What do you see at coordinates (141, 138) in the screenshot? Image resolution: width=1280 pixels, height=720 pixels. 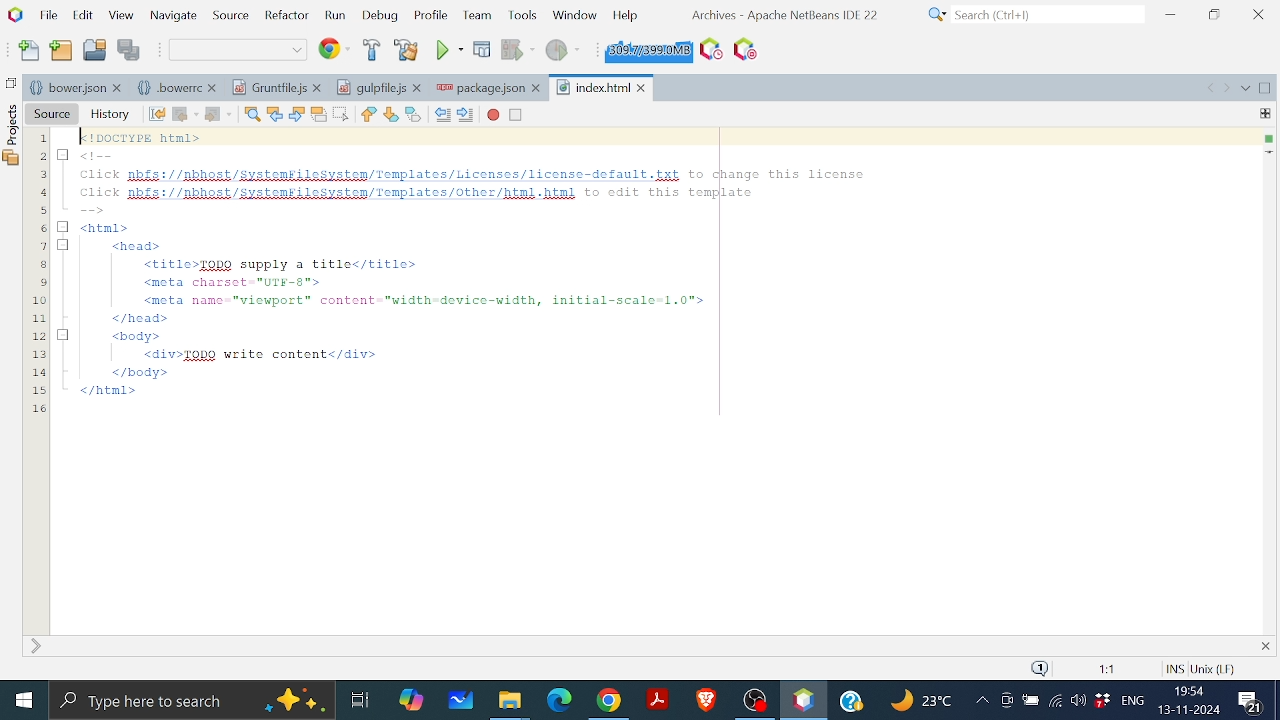 I see `<!DOCTYPE html>` at bounding box center [141, 138].